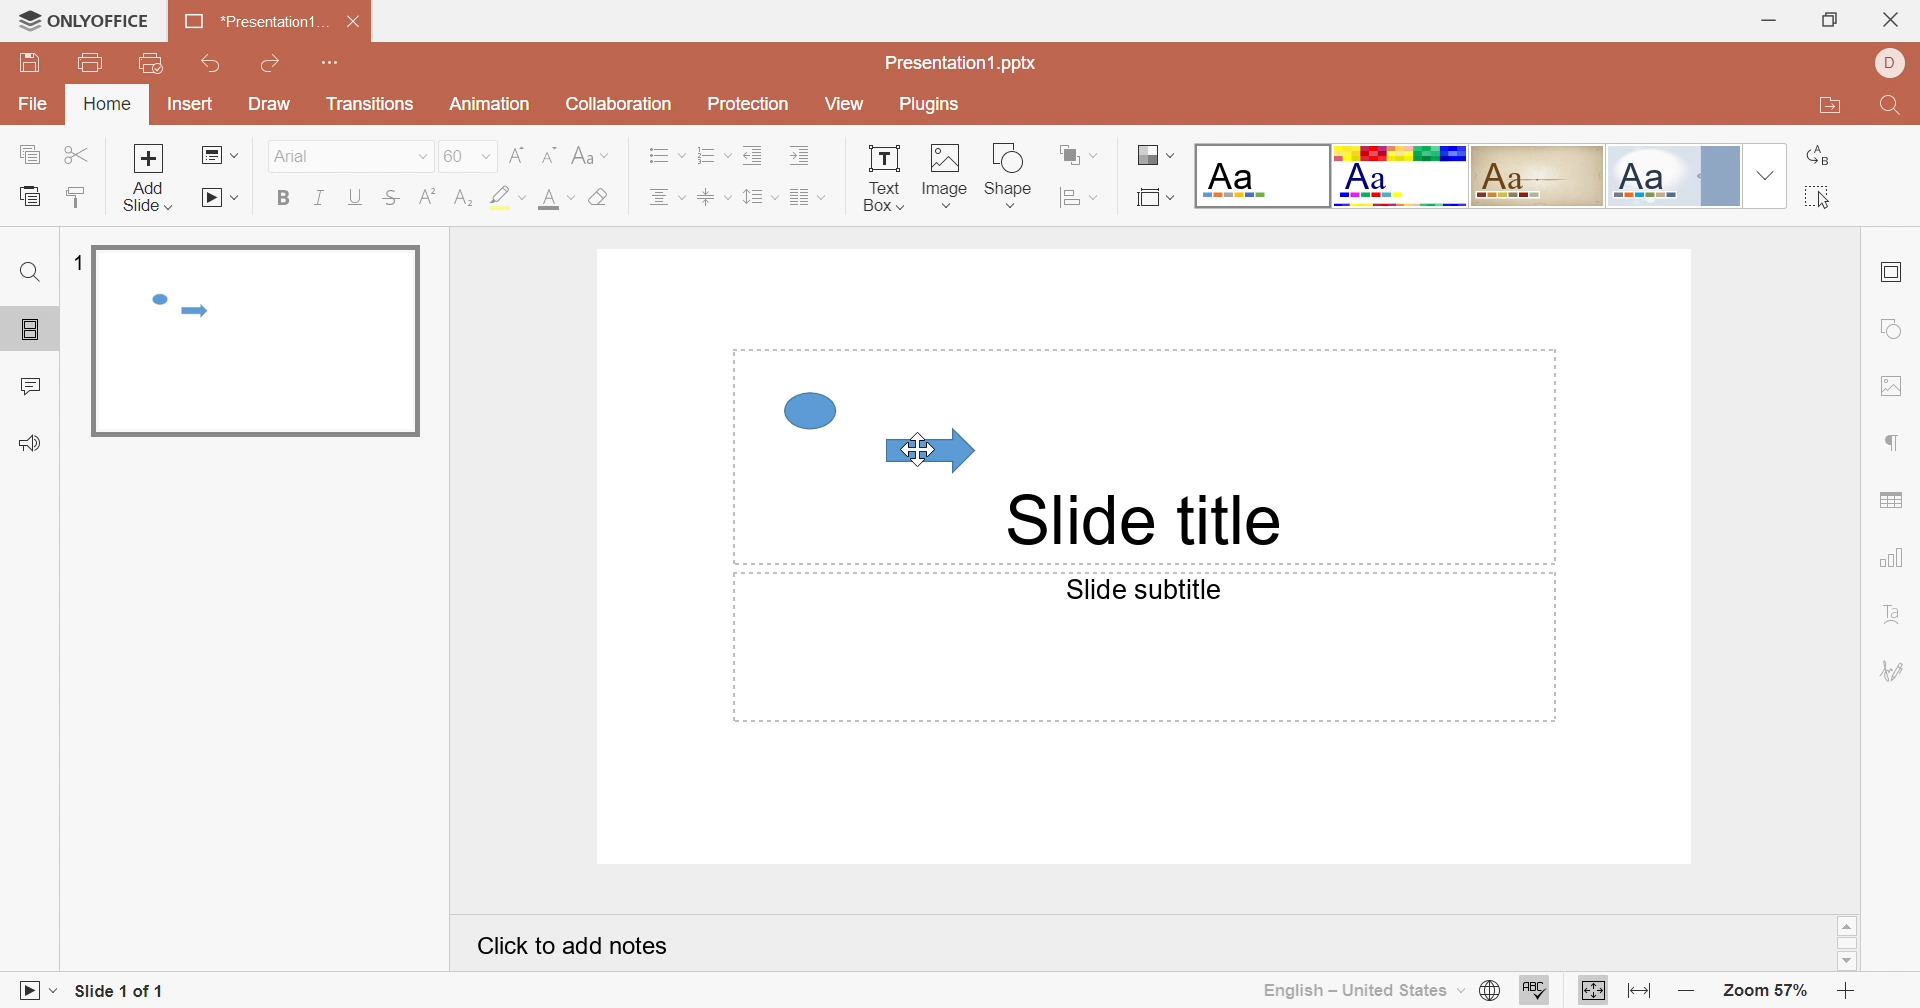 The image size is (1920, 1008). What do you see at coordinates (368, 105) in the screenshot?
I see `Transition` at bounding box center [368, 105].